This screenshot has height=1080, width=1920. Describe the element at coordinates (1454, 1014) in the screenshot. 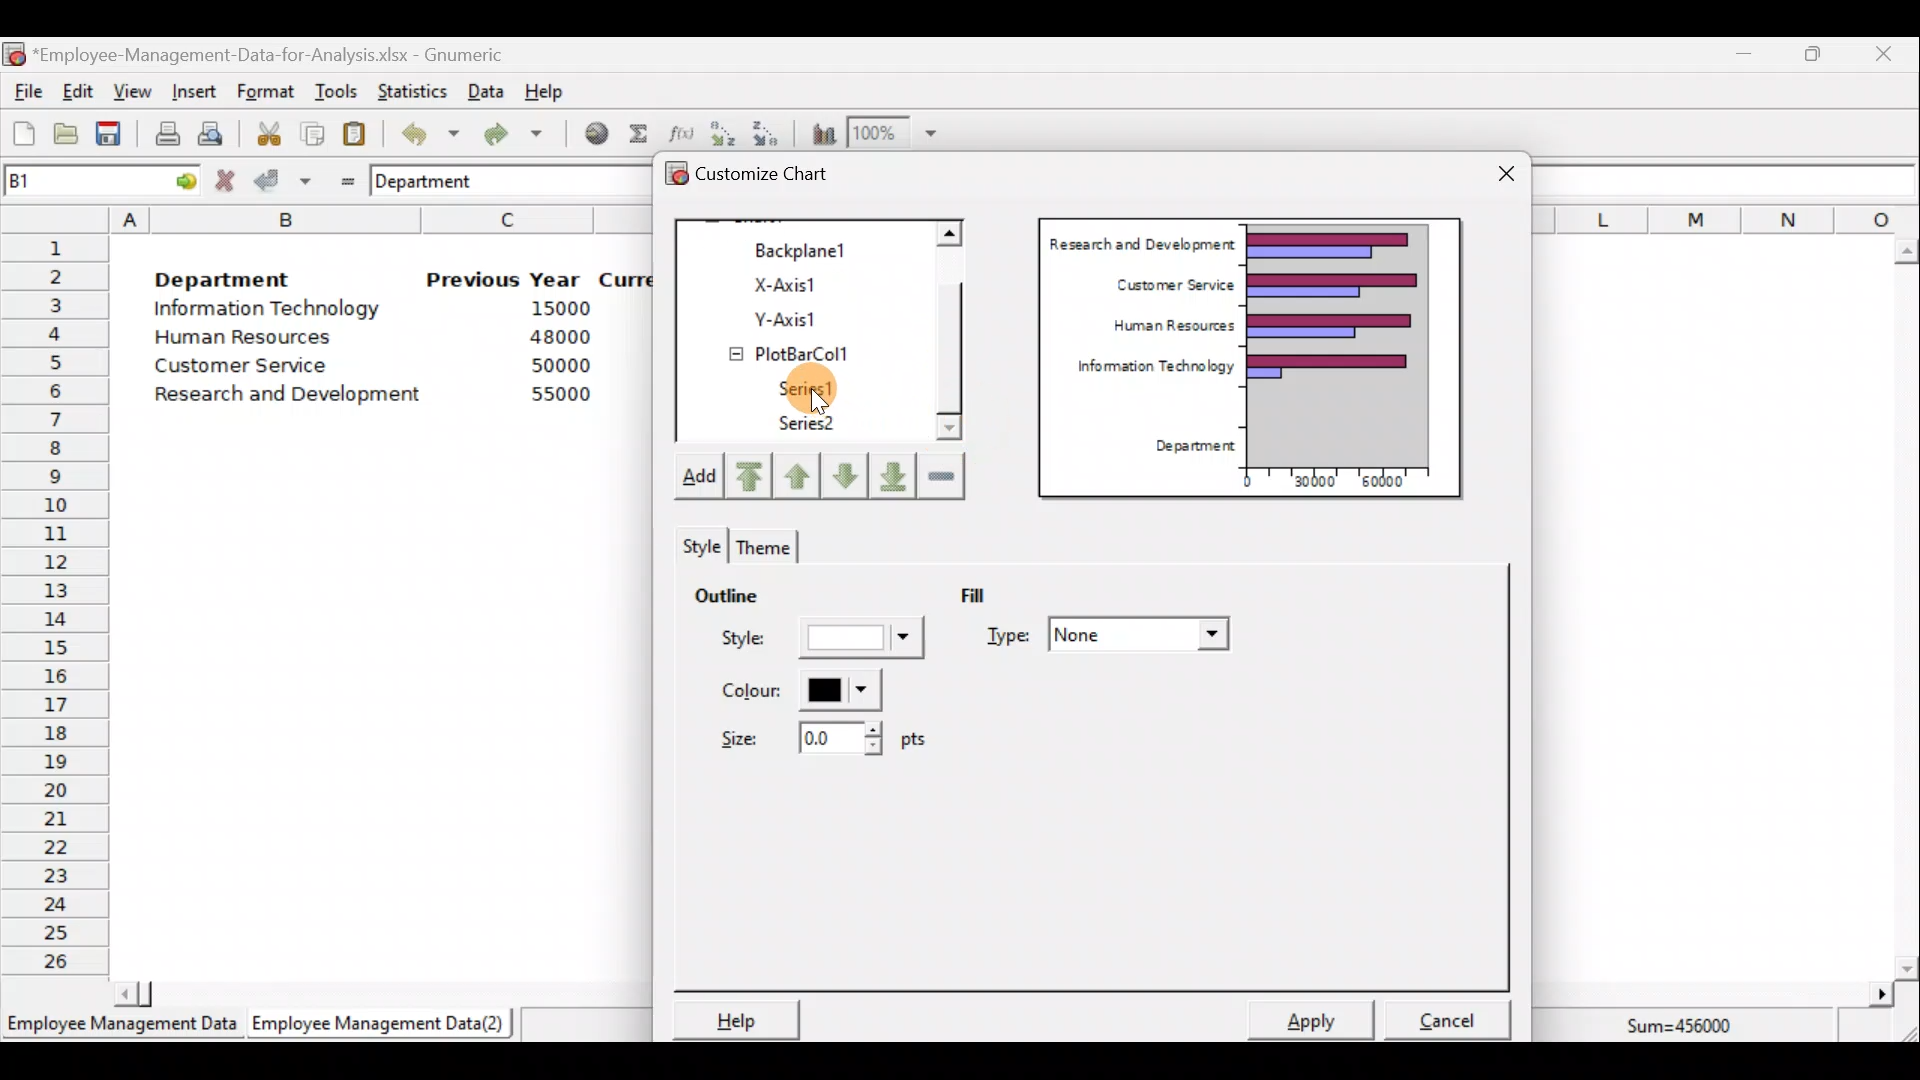

I see `Cancel` at that location.